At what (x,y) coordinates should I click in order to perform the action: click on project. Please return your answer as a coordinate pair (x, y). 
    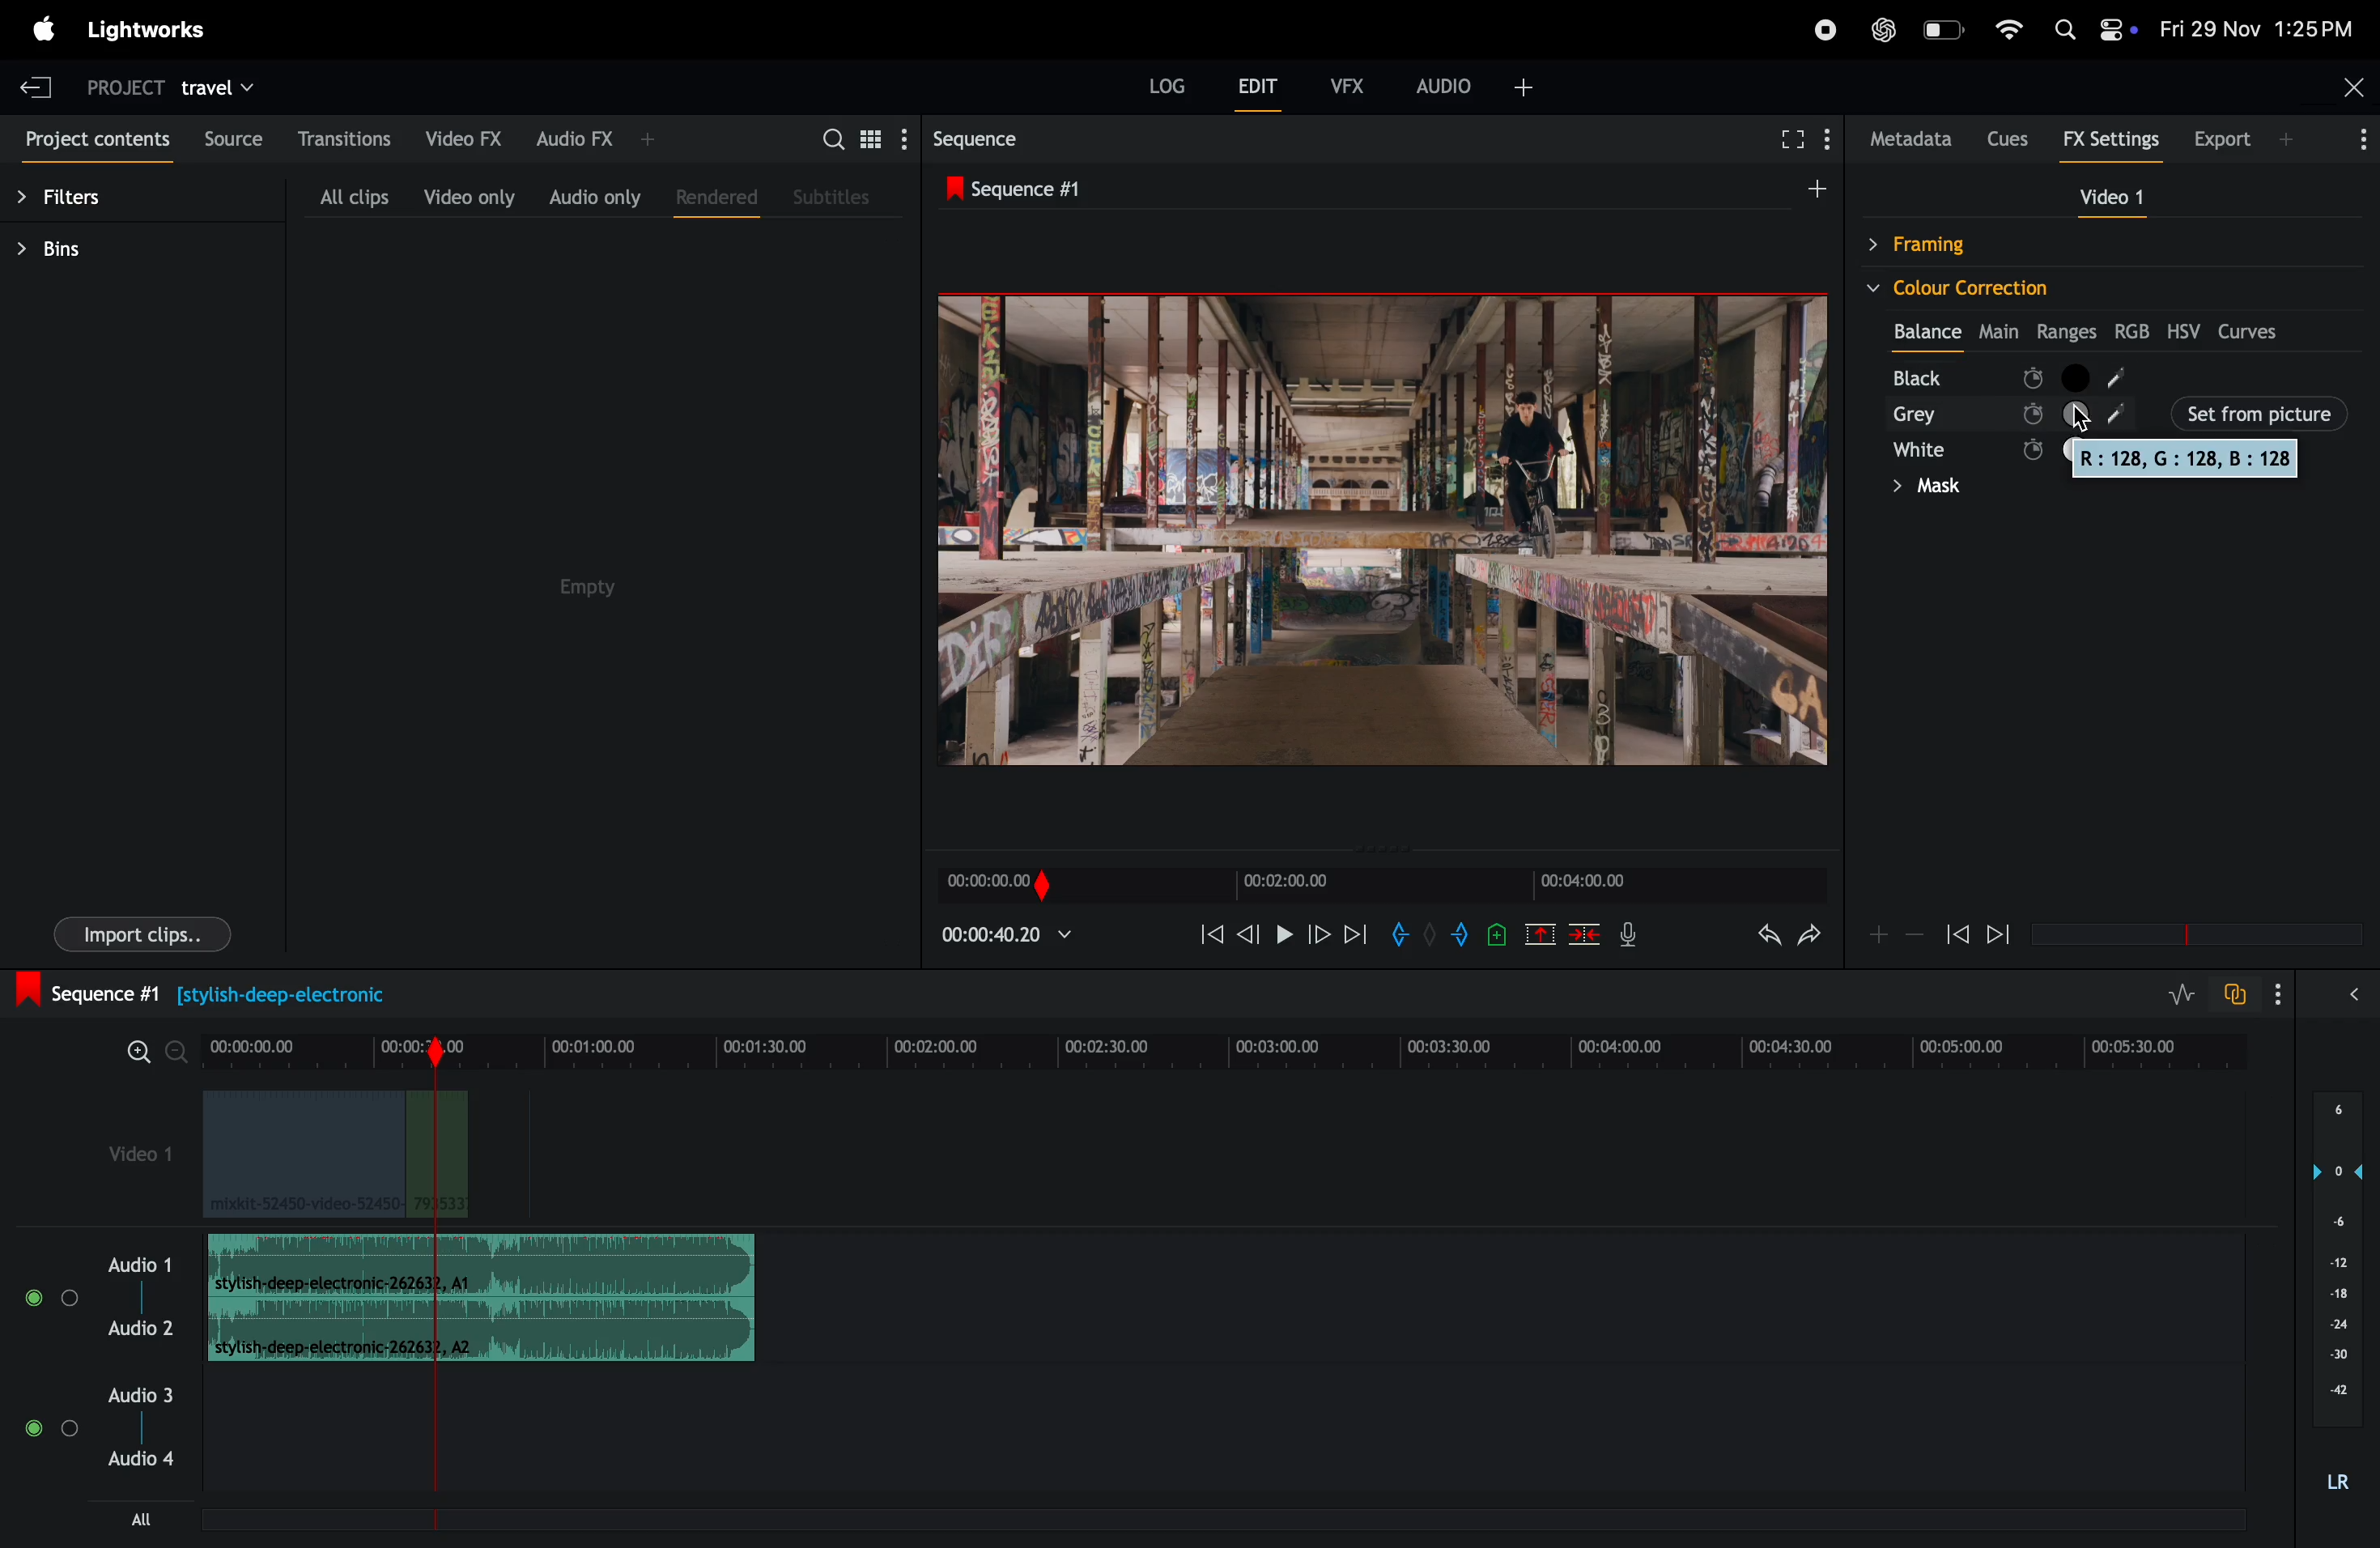
    Looking at the image, I should click on (121, 86).